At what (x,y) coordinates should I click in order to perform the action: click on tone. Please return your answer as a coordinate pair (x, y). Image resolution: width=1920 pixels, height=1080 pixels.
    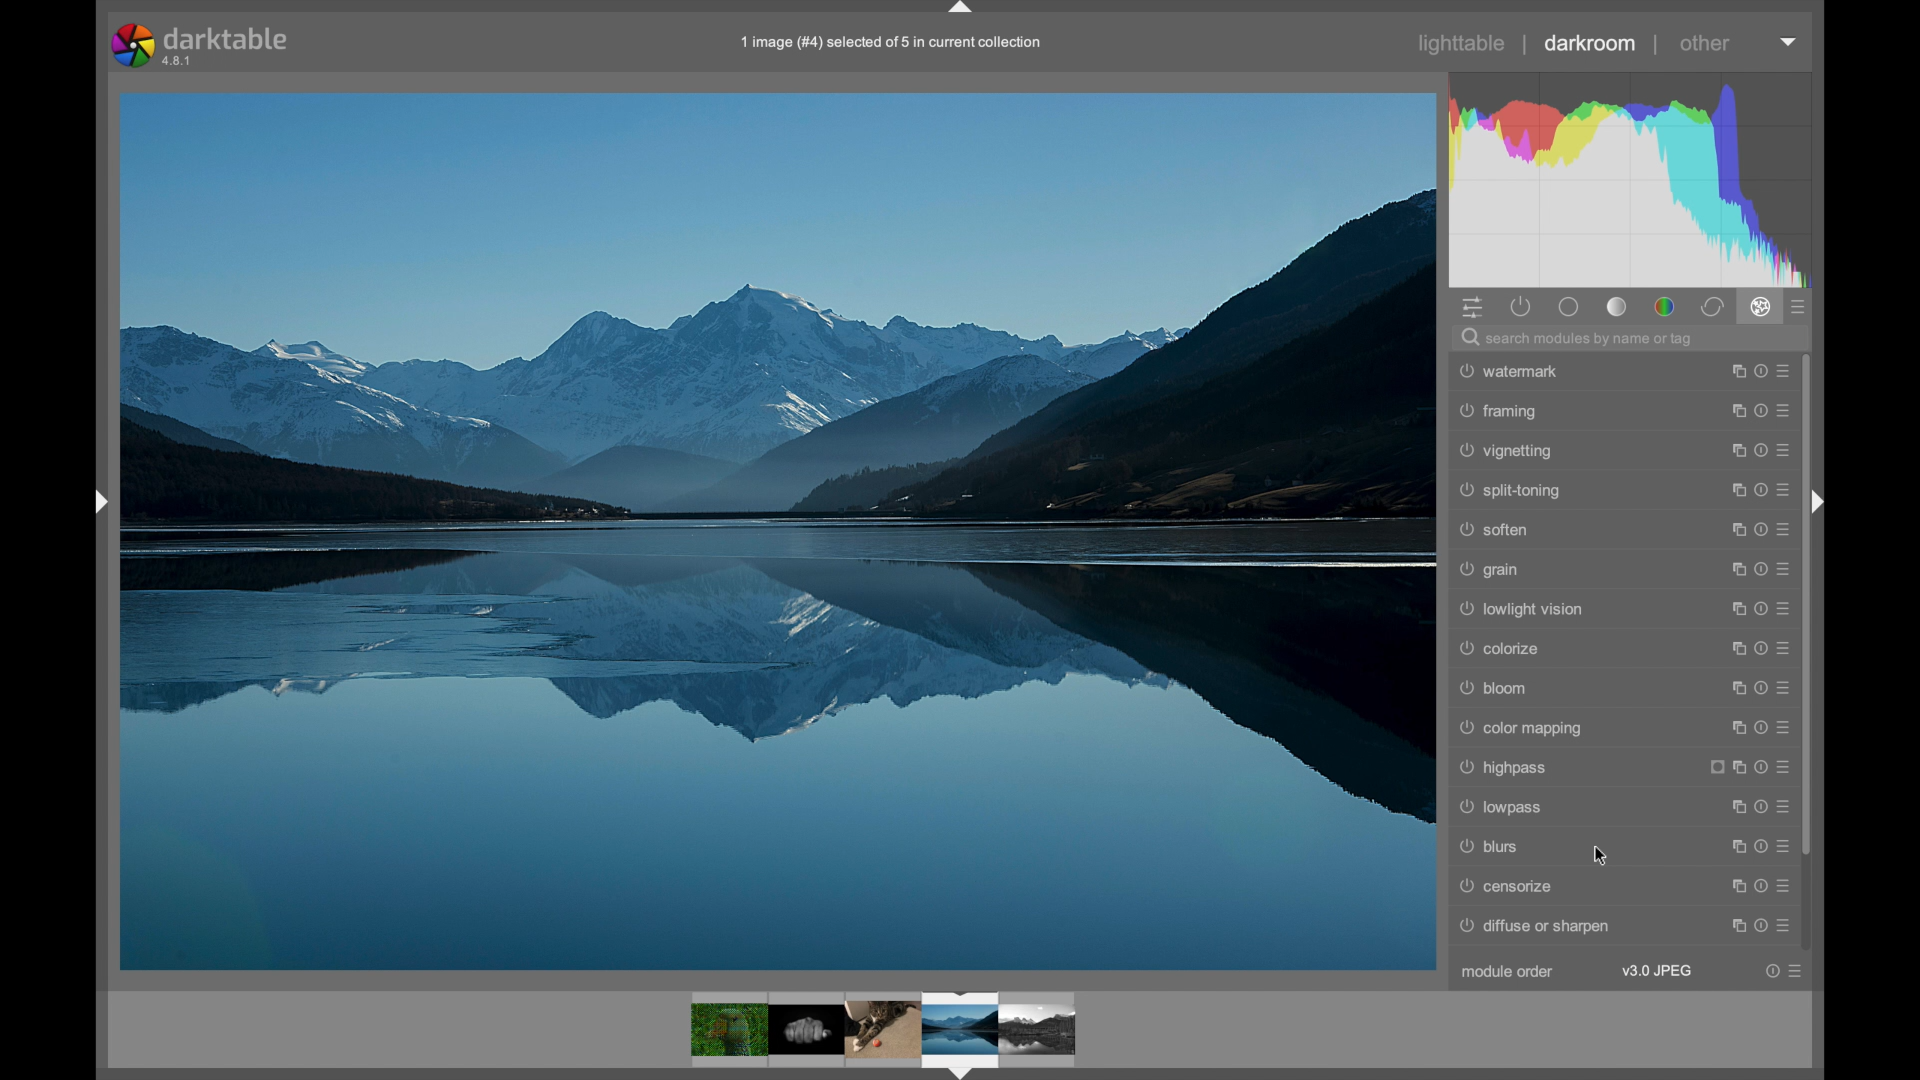
    Looking at the image, I should click on (1616, 306).